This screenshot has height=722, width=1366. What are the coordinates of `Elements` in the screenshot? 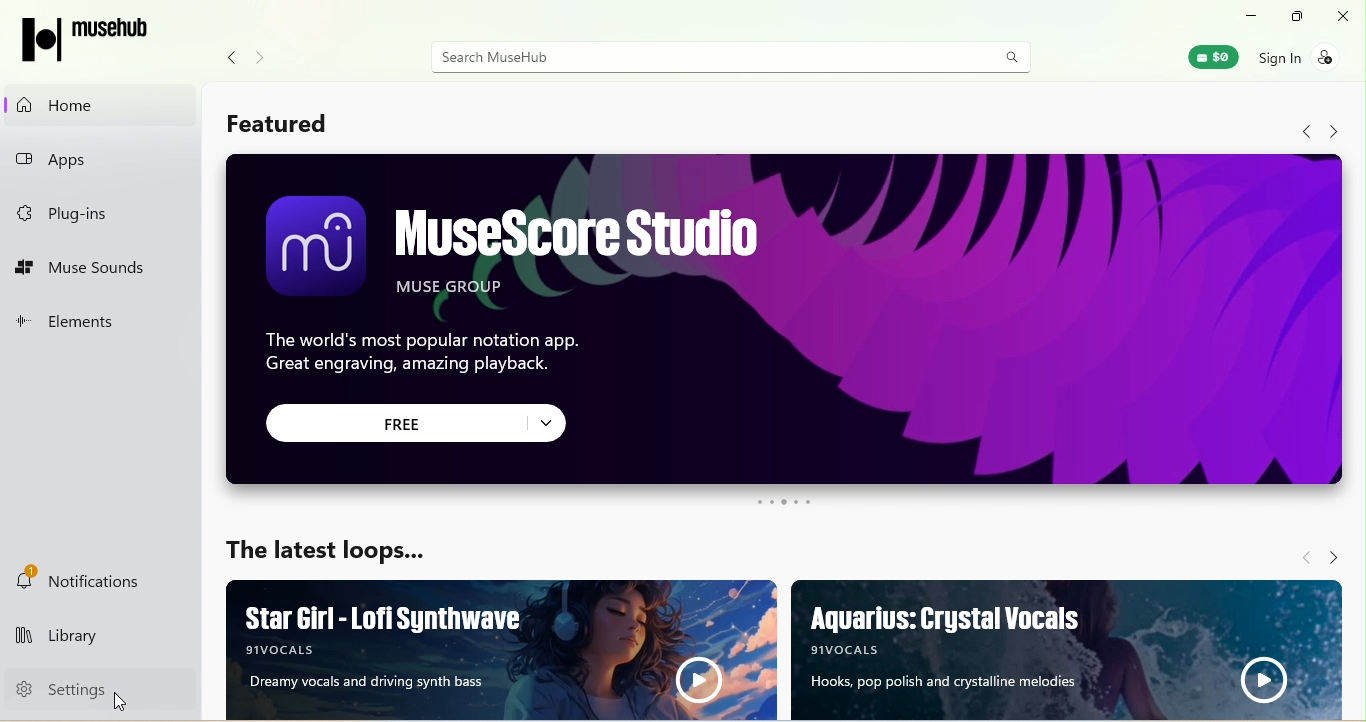 It's located at (78, 324).